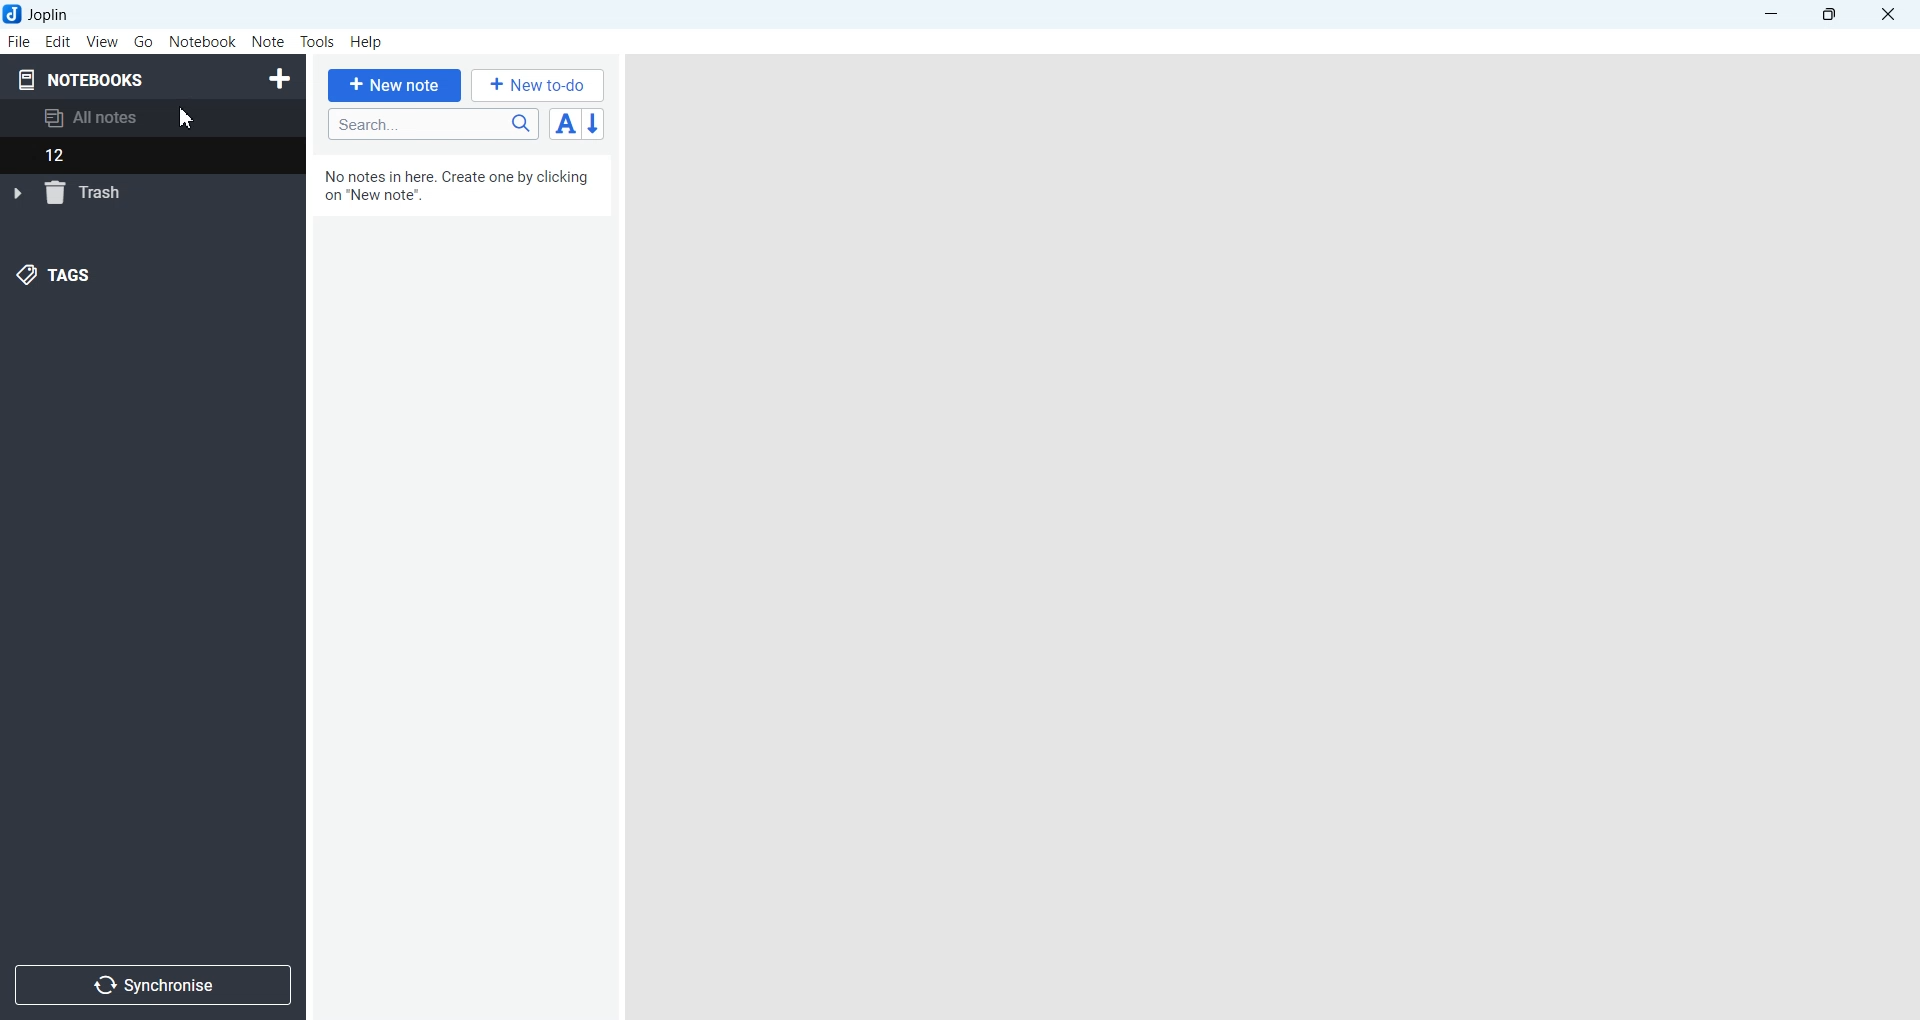 The width and height of the screenshot is (1920, 1020). I want to click on All notes, so click(152, 114).